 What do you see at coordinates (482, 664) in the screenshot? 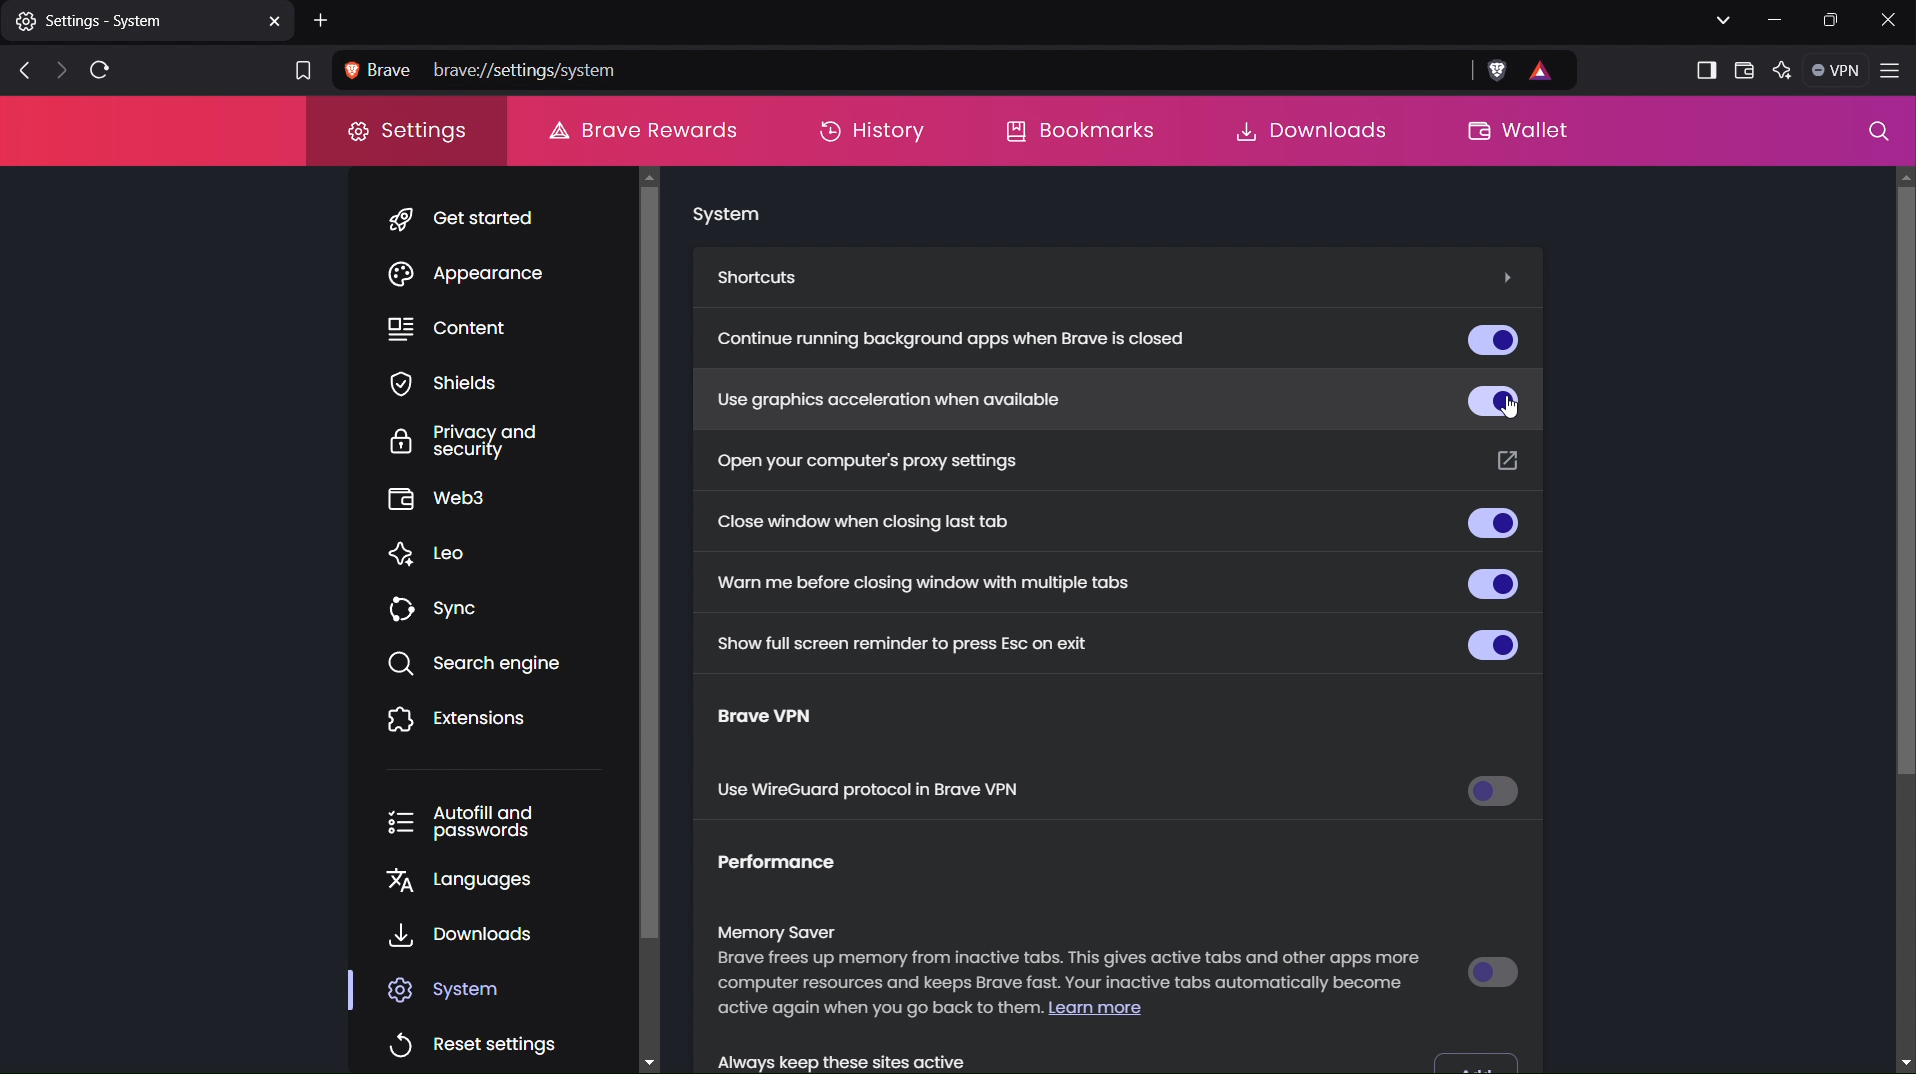
I see `Search engine` at bounding box center [482, 664].